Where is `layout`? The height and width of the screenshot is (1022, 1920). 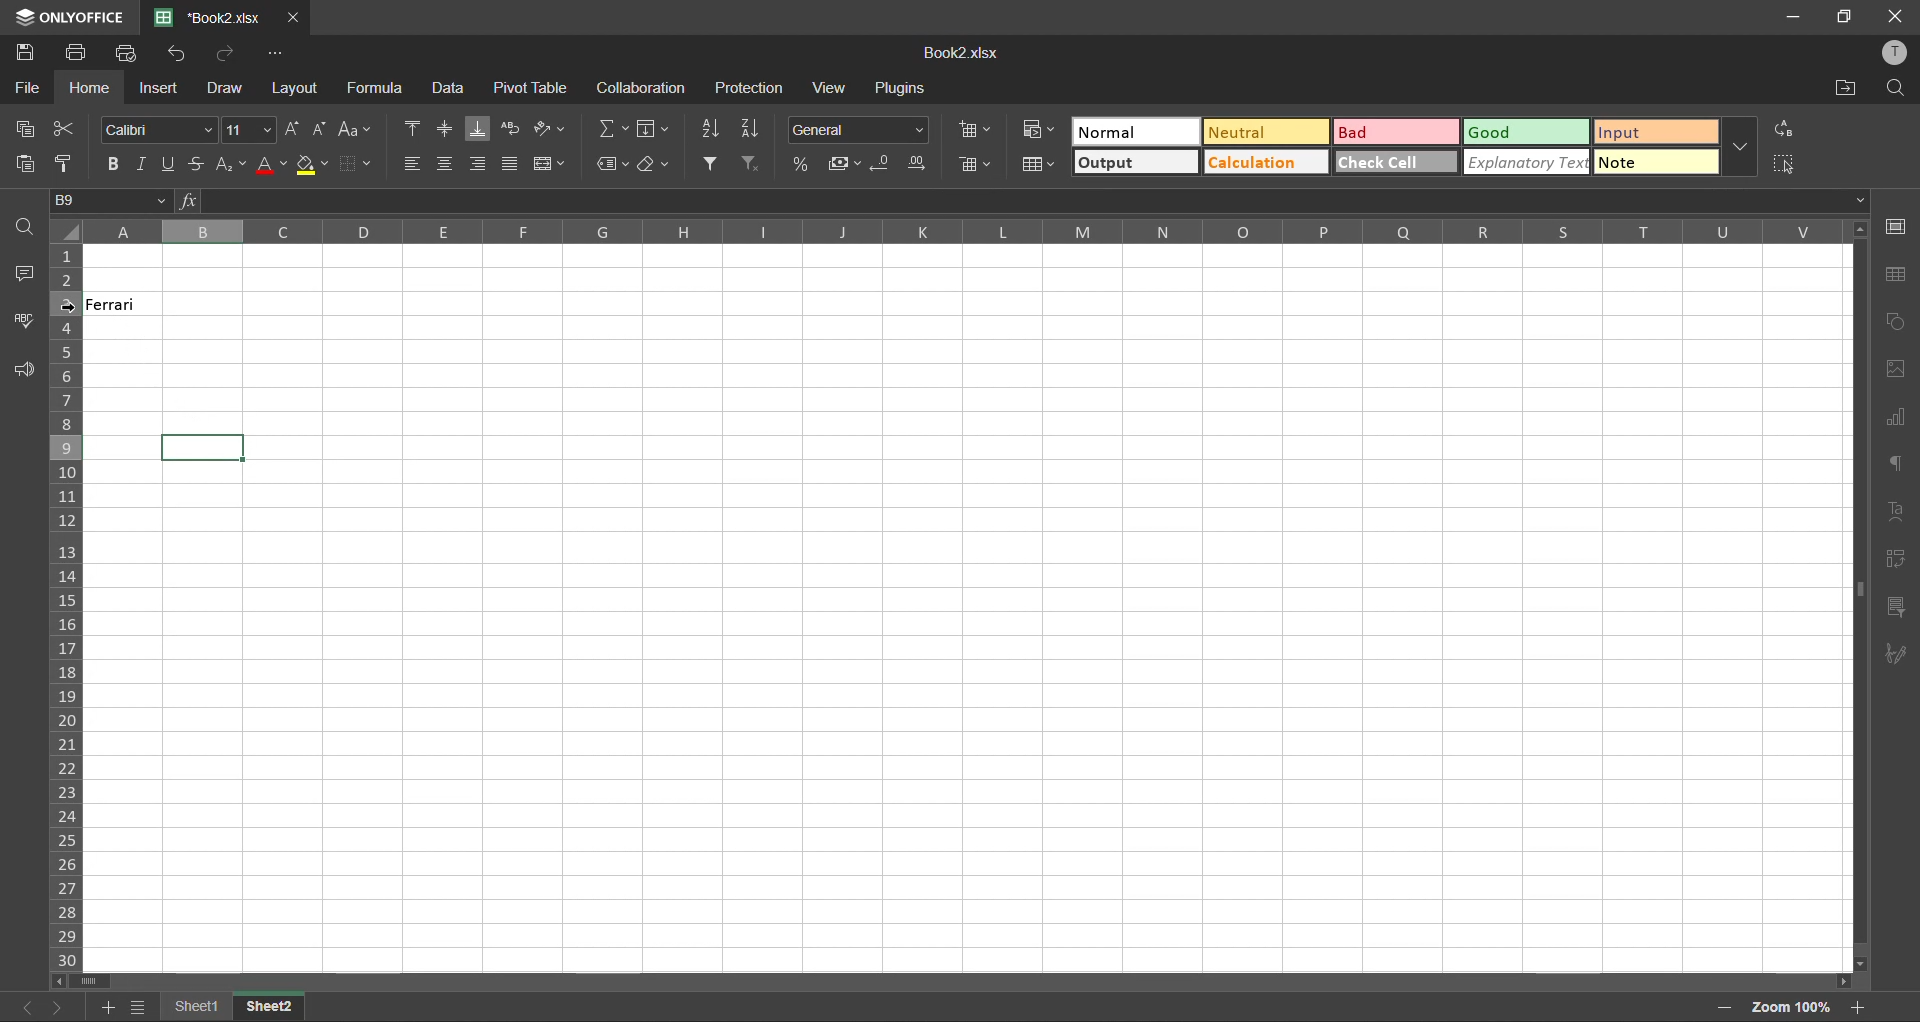 layout is located at coordinates (298, 87).